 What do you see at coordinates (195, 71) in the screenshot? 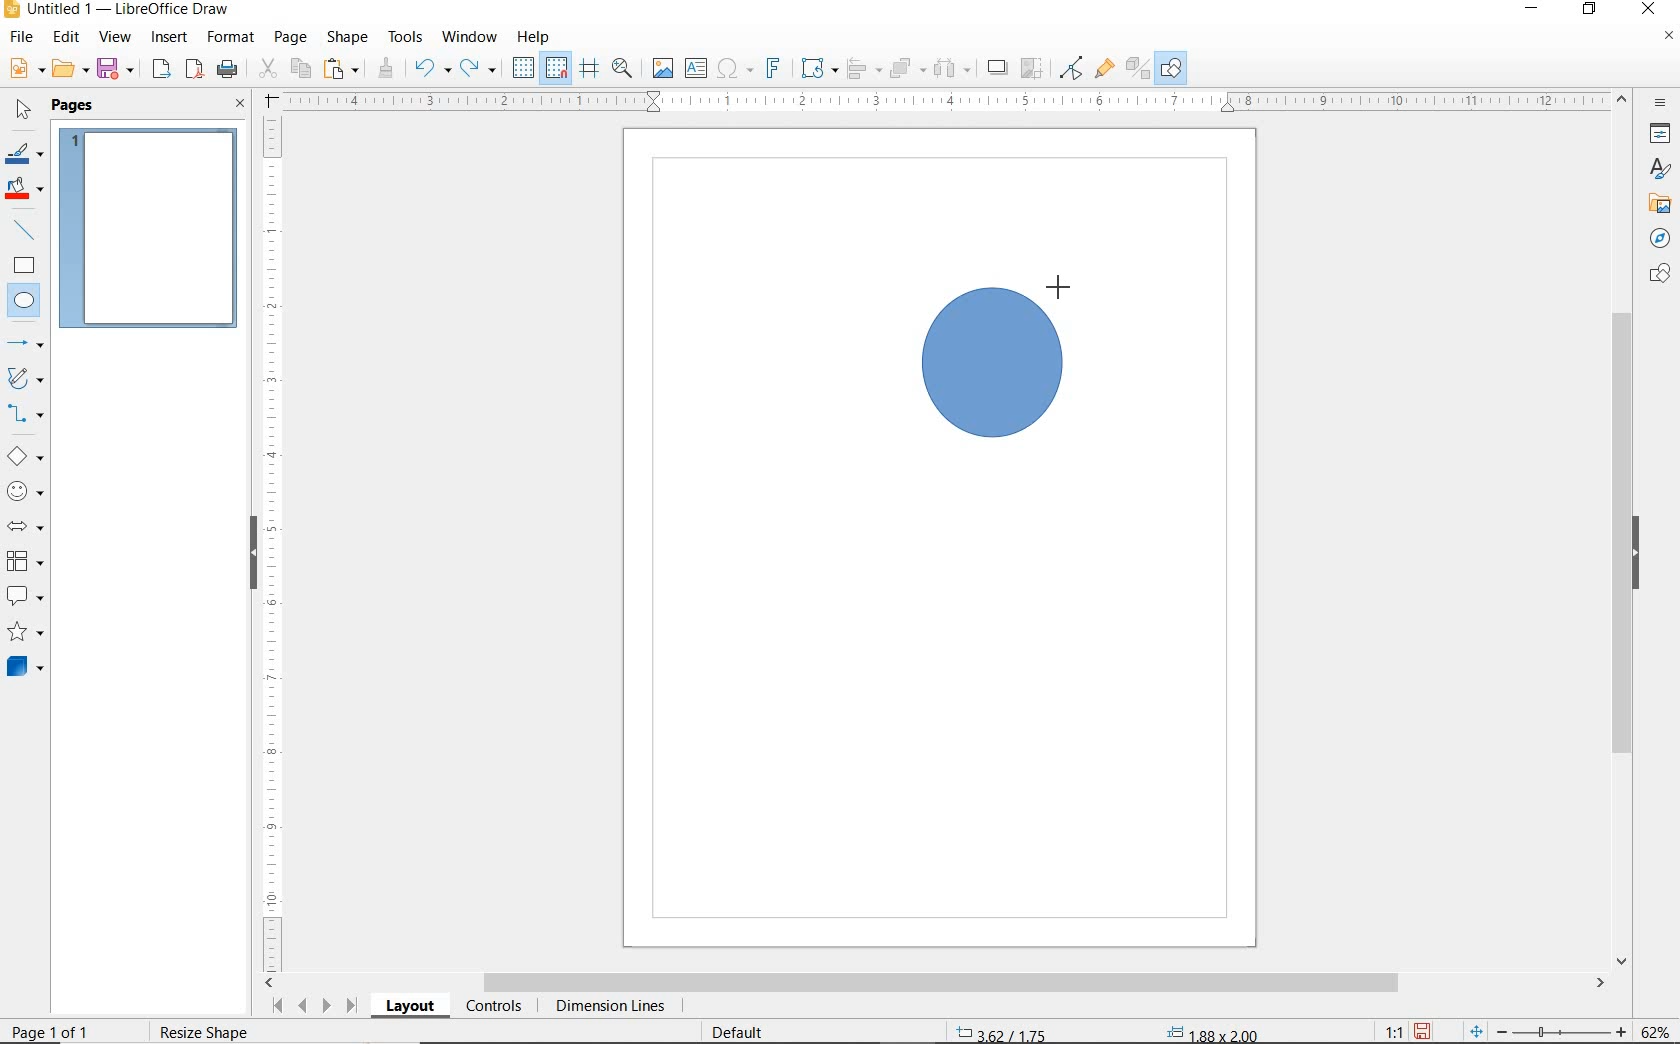
I see `EXPORT AS PDF` at bounding box center [195, 71].